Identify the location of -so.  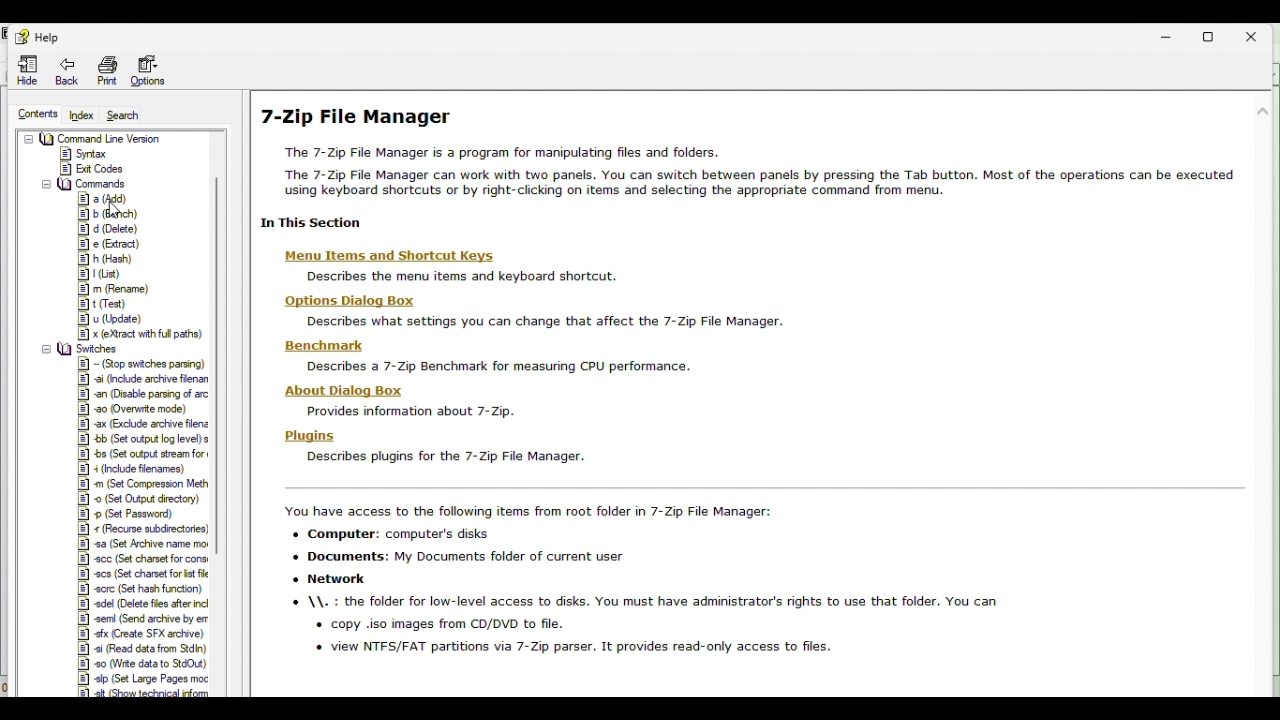
(148, 663).